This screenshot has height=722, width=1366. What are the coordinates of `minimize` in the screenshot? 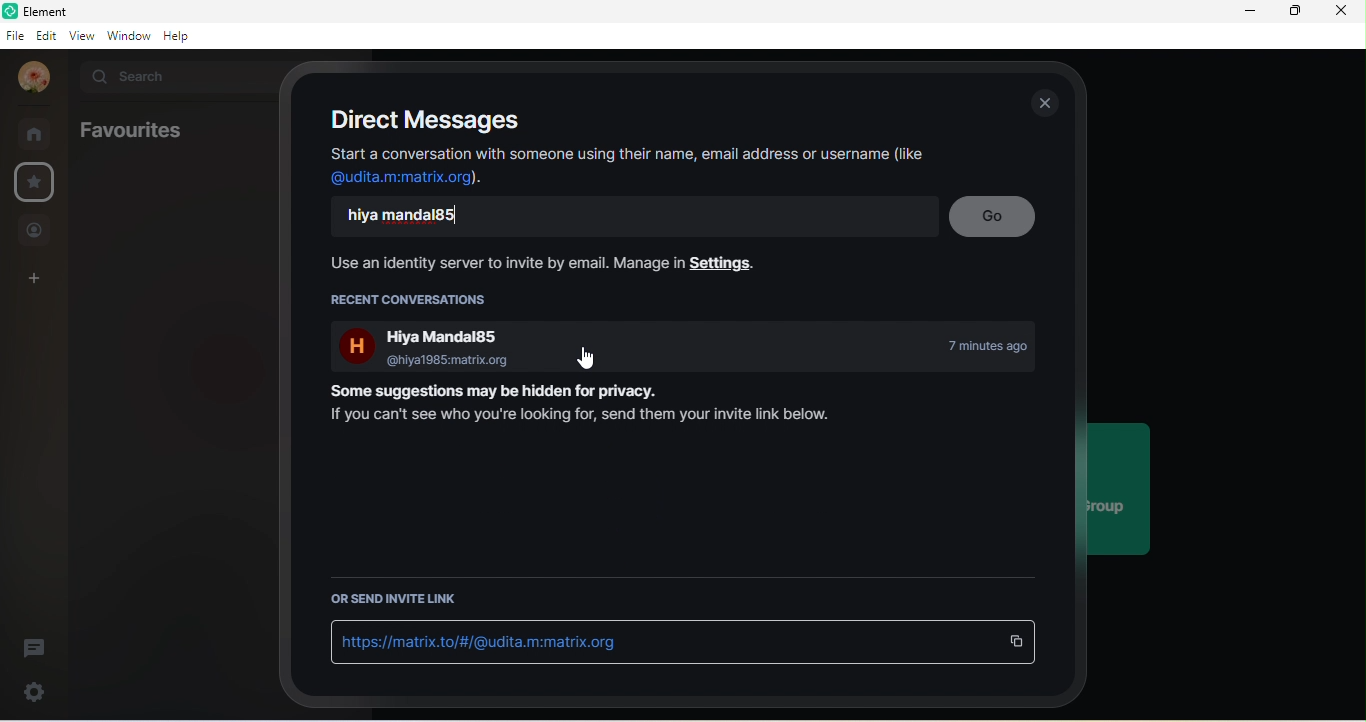 It's located at (1245, 13).